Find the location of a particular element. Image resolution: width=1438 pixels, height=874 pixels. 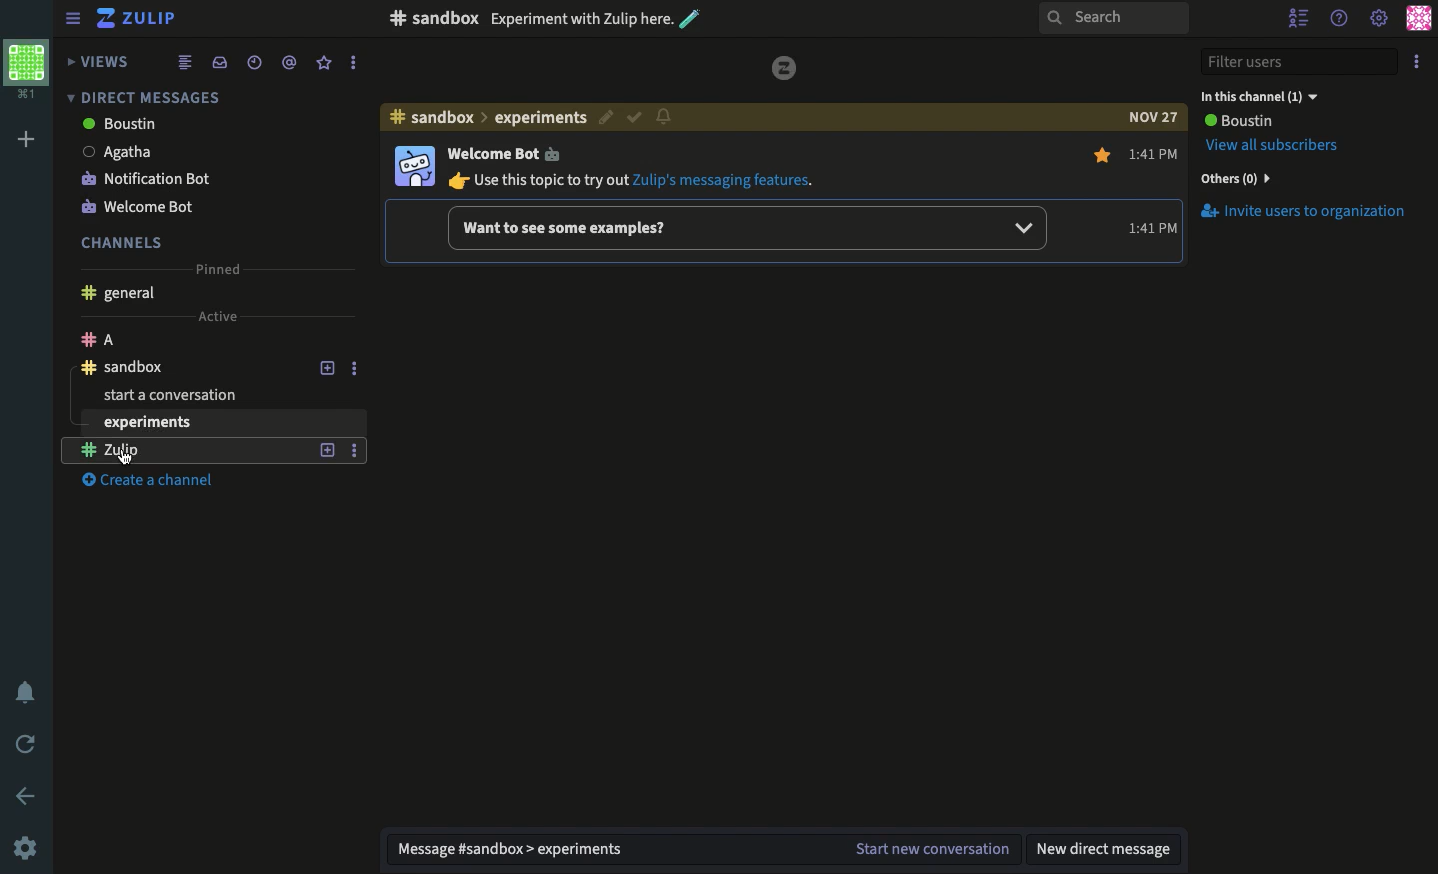

New DM is located at coordinates (1107, 848).